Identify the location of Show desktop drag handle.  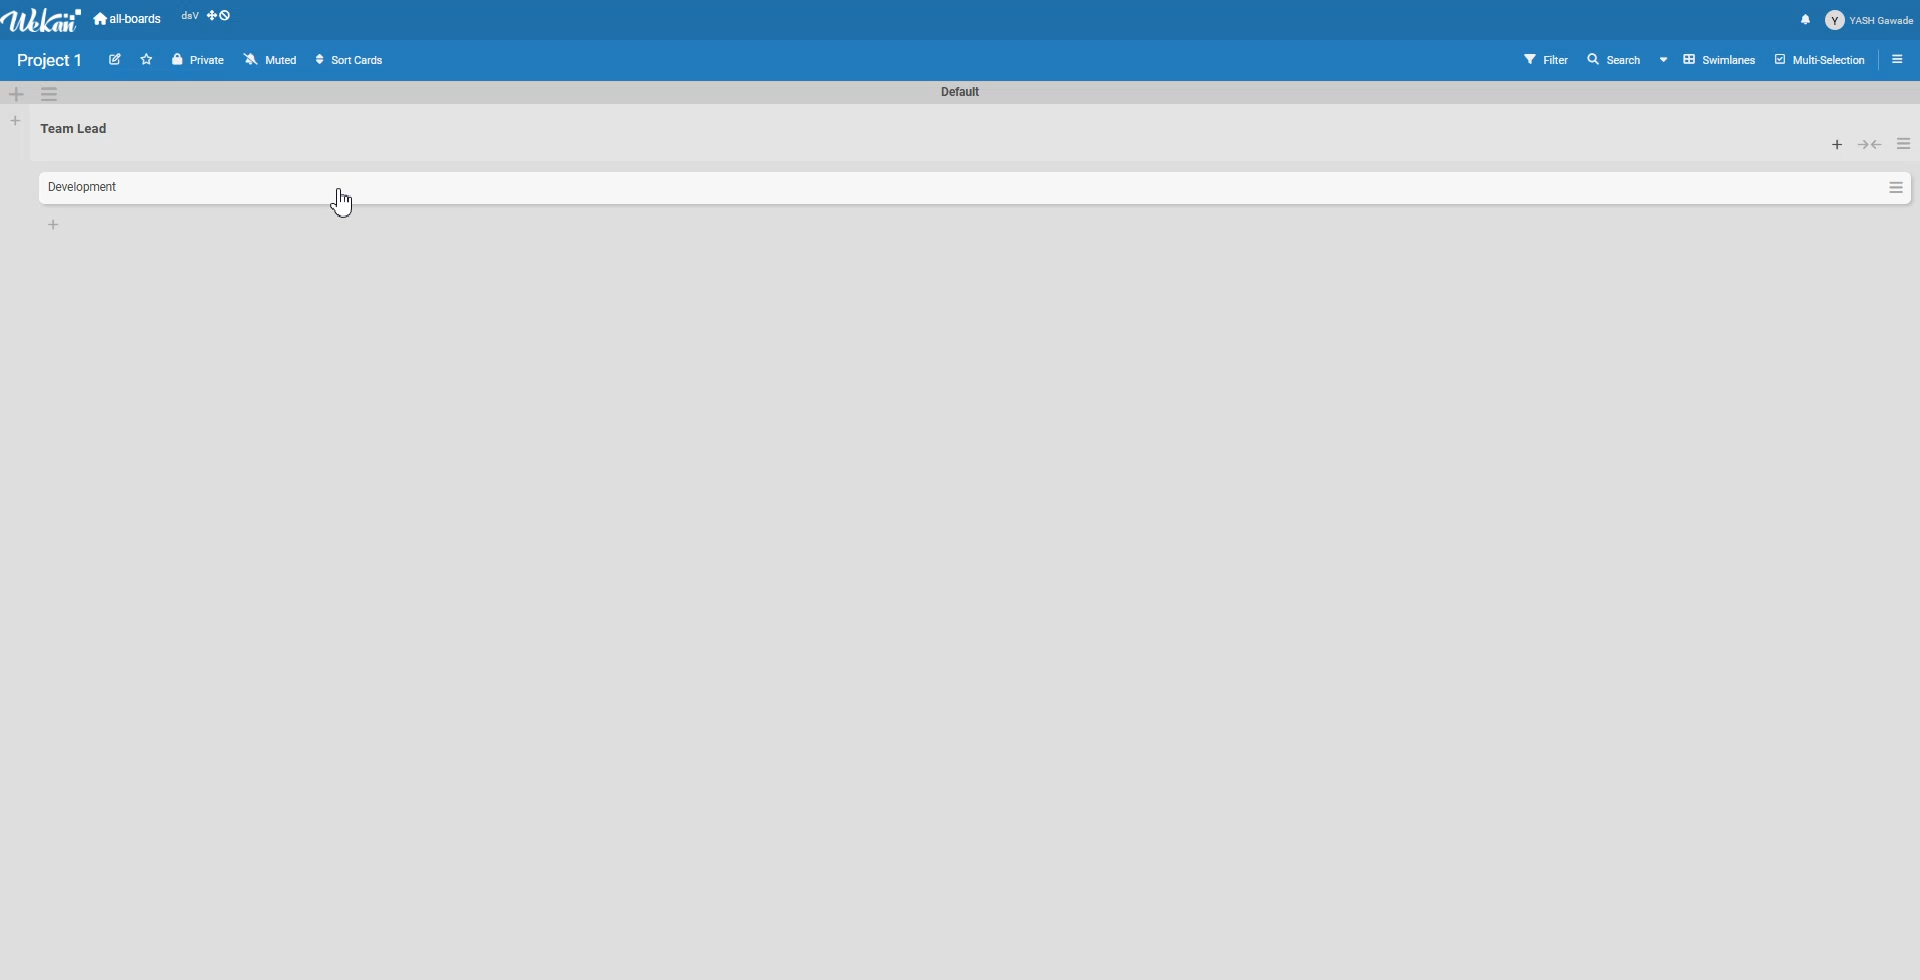
(221, 19).